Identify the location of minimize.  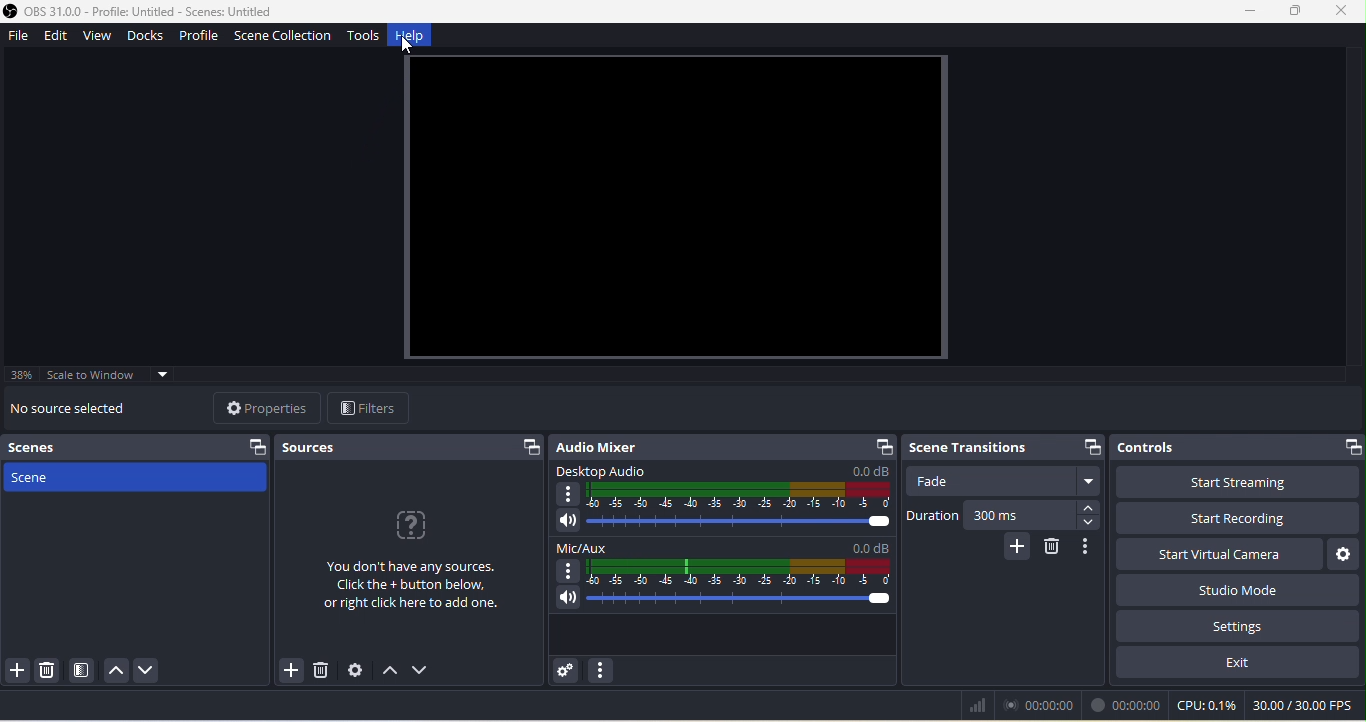
(1249, 11).